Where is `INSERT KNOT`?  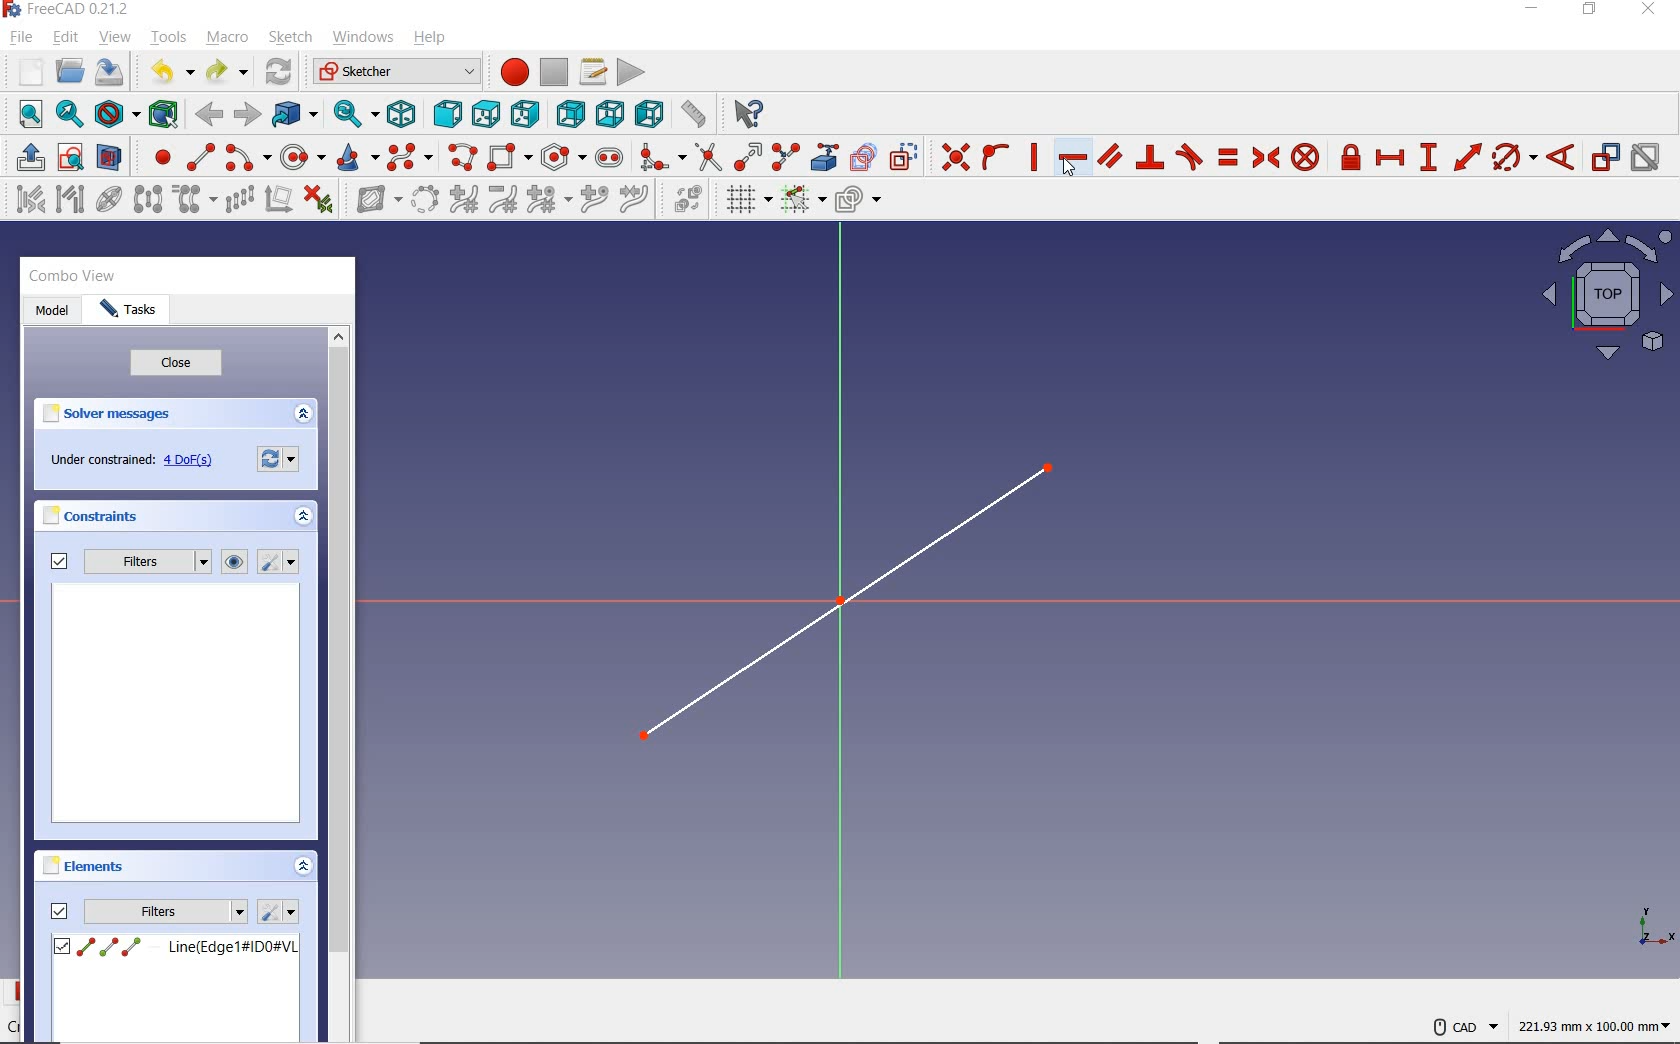 INSERT KNOT is located at coordinates (591, 201).